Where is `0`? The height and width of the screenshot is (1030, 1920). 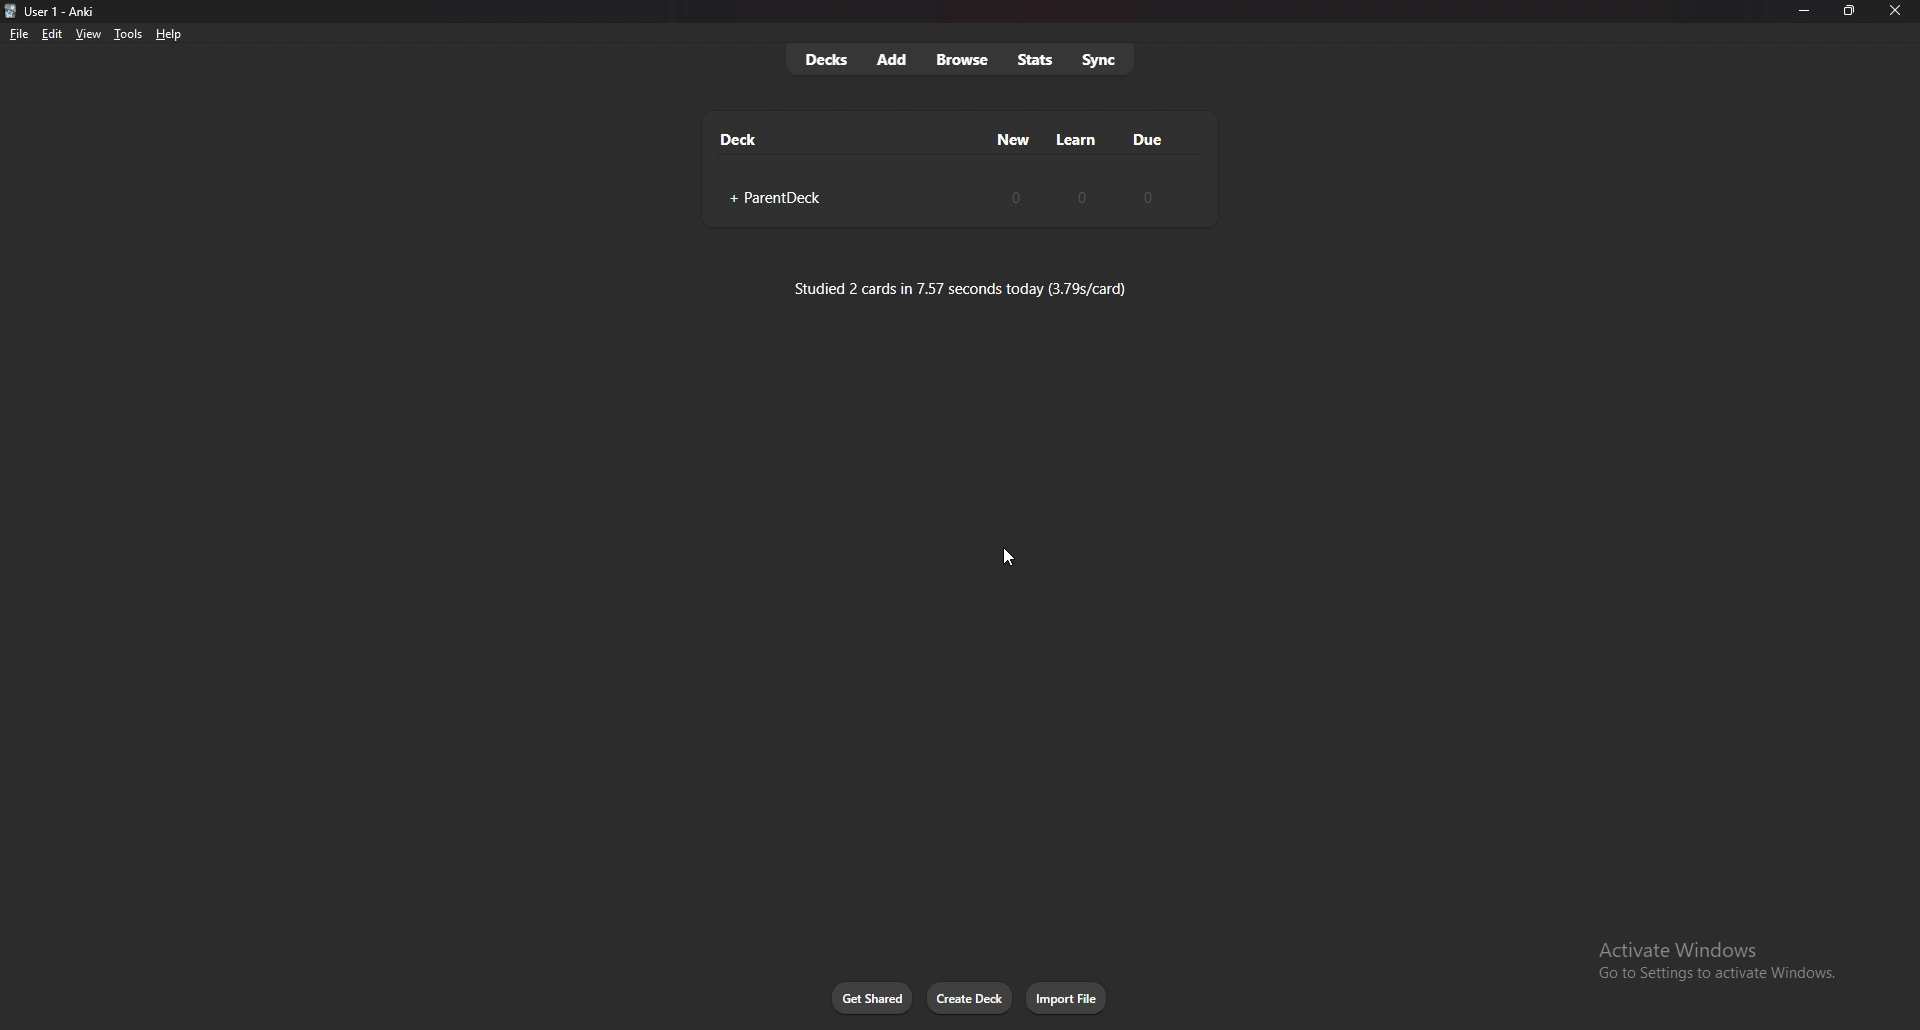 0 is located at coordinates (1083, 196).